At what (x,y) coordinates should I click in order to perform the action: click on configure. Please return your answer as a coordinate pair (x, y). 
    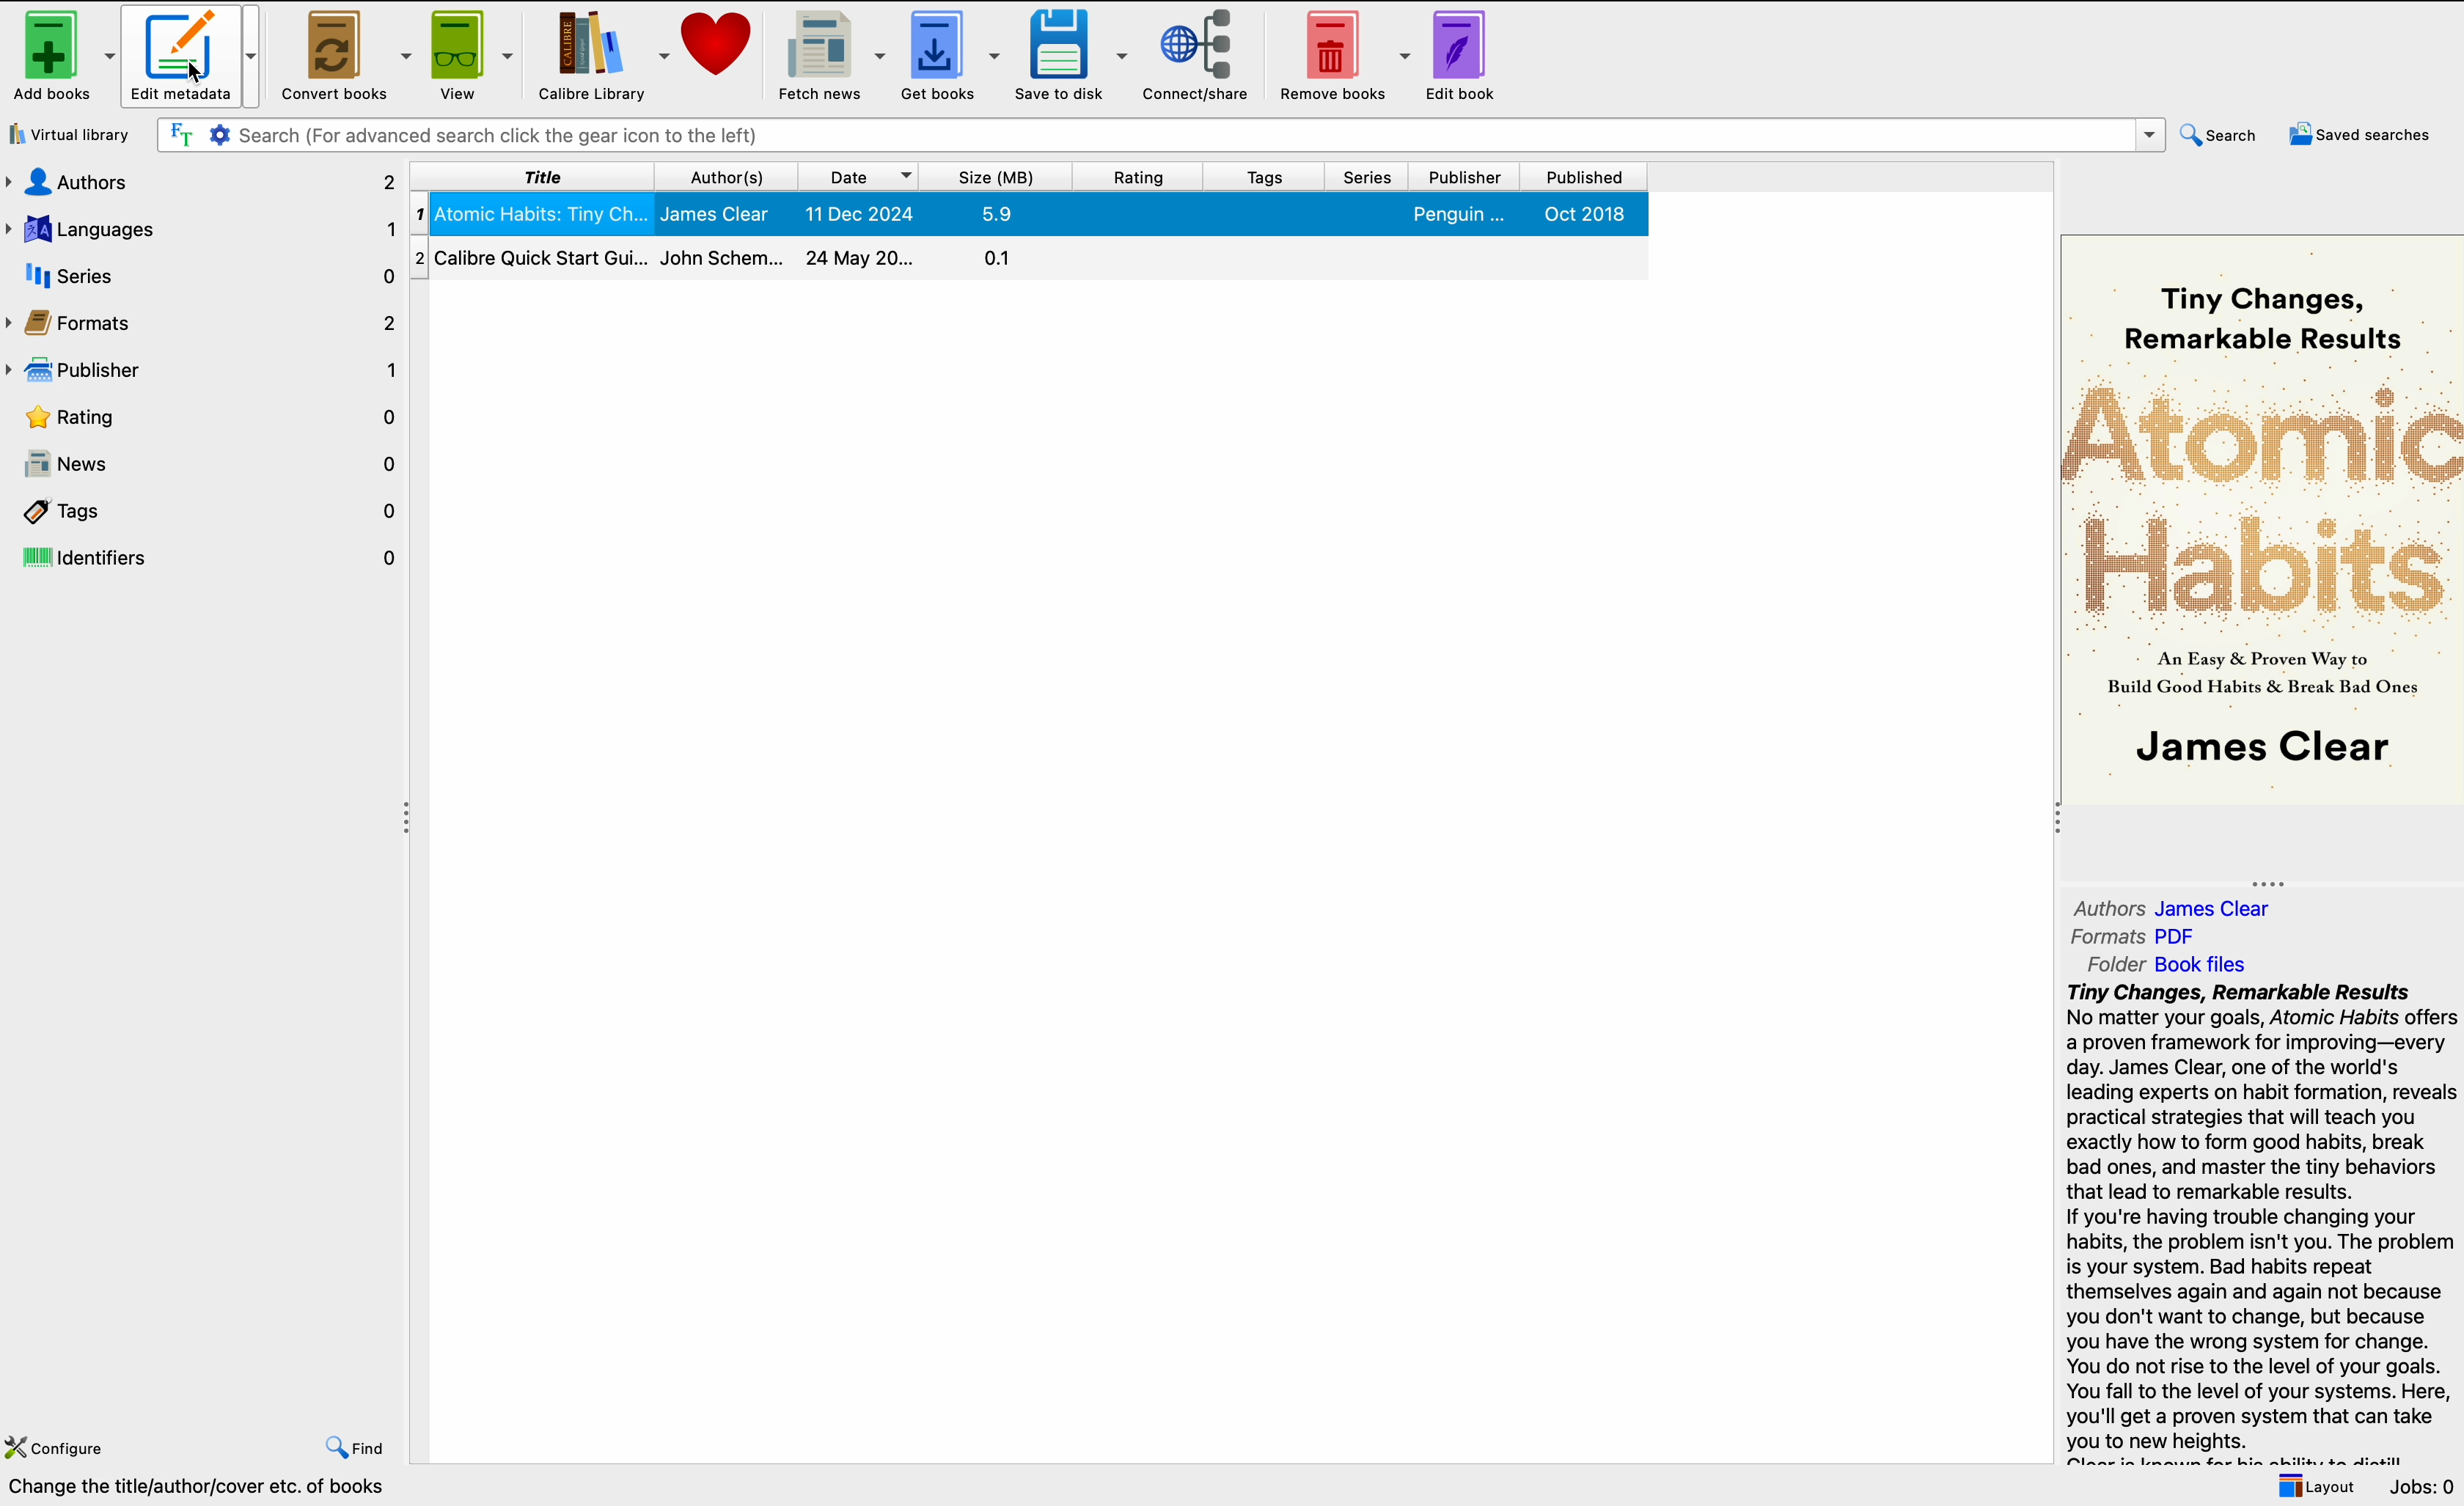
    Looking at the image, I should click on (60, 1450).